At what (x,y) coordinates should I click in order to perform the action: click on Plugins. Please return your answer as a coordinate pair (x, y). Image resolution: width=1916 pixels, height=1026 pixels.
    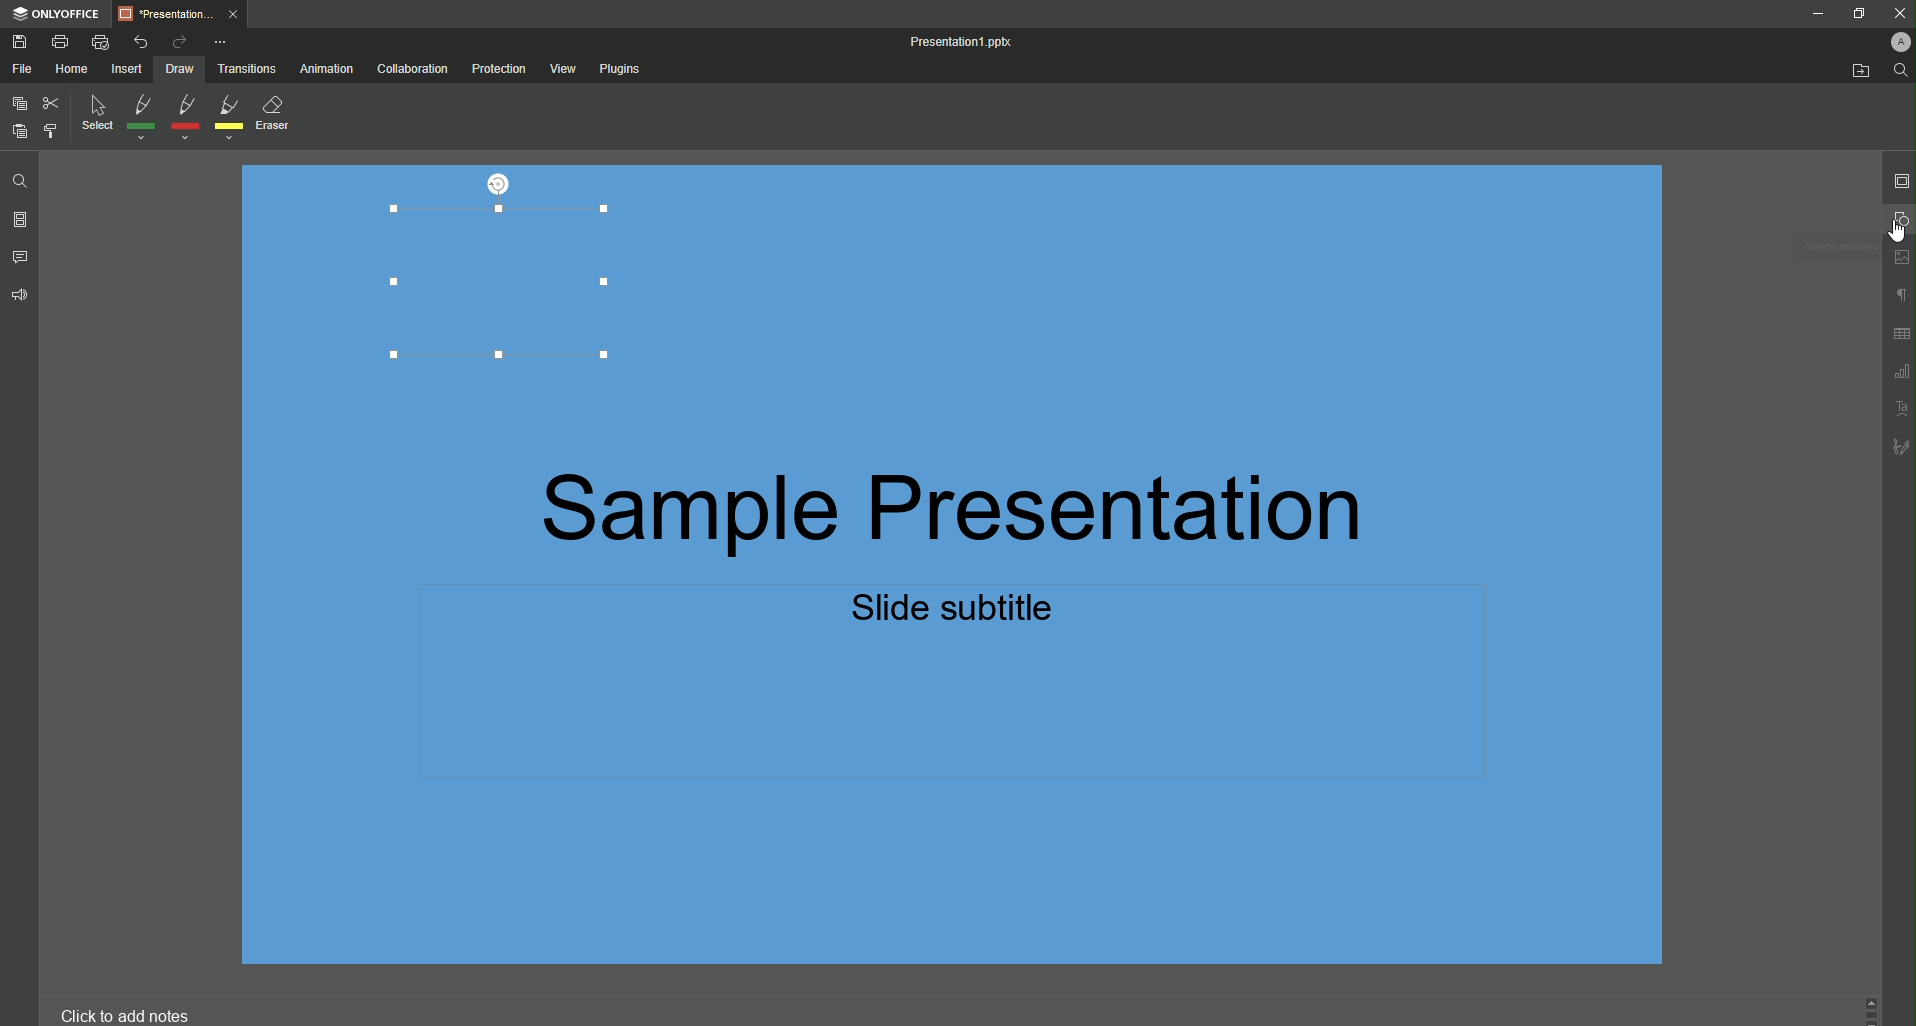
    Looking at the image, I should click on (624, 70).